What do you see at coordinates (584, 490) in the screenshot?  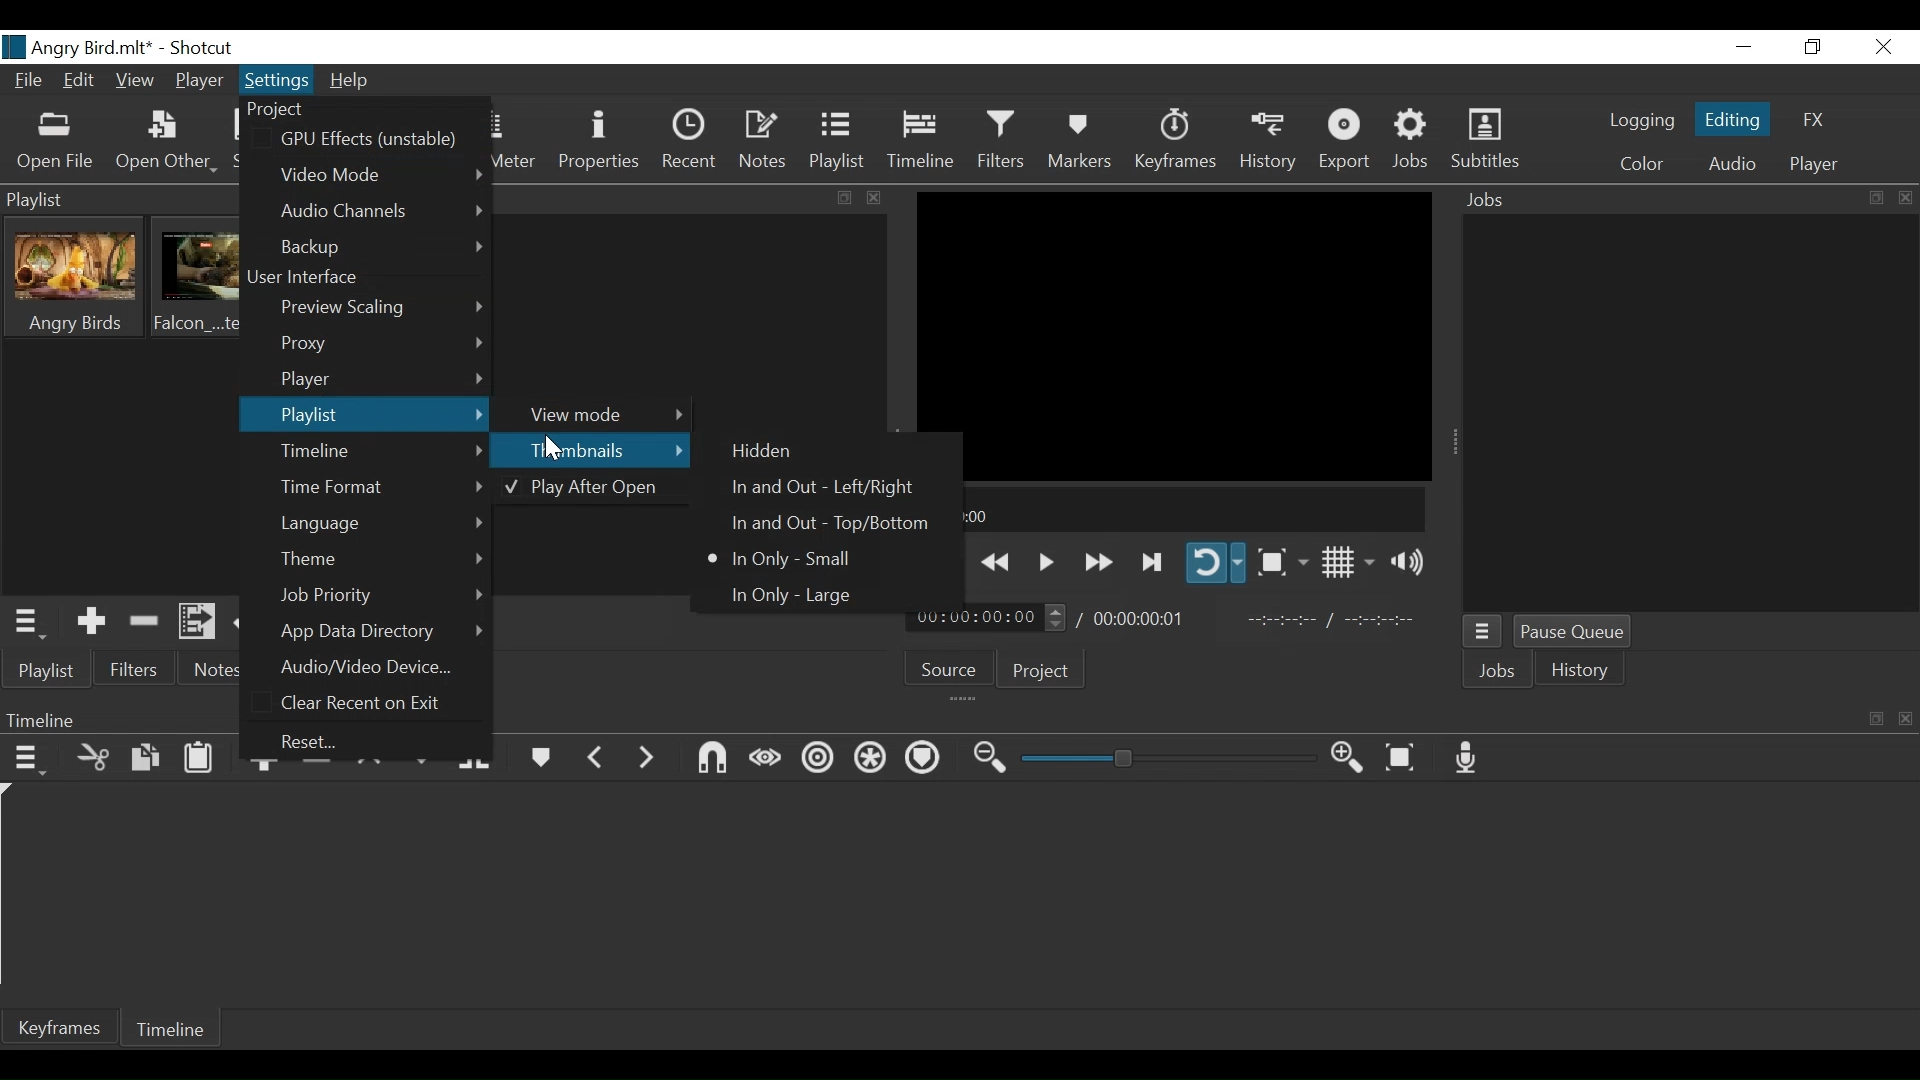 I see `Play After Open` at bounding box center [584, 490].